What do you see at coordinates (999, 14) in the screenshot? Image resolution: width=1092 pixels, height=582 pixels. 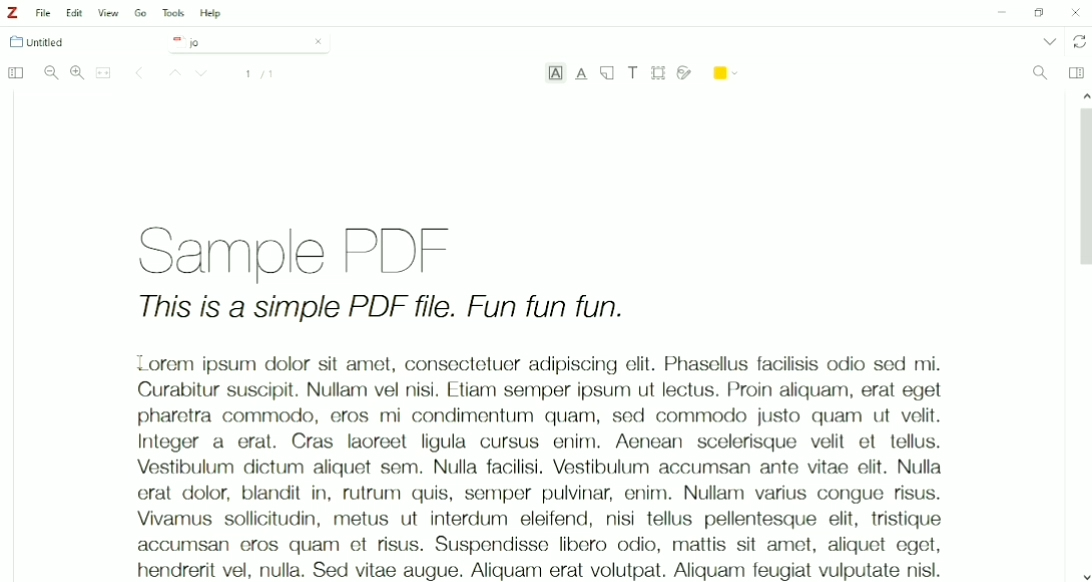 I see `Minimize` at bounding box center [999, 14].